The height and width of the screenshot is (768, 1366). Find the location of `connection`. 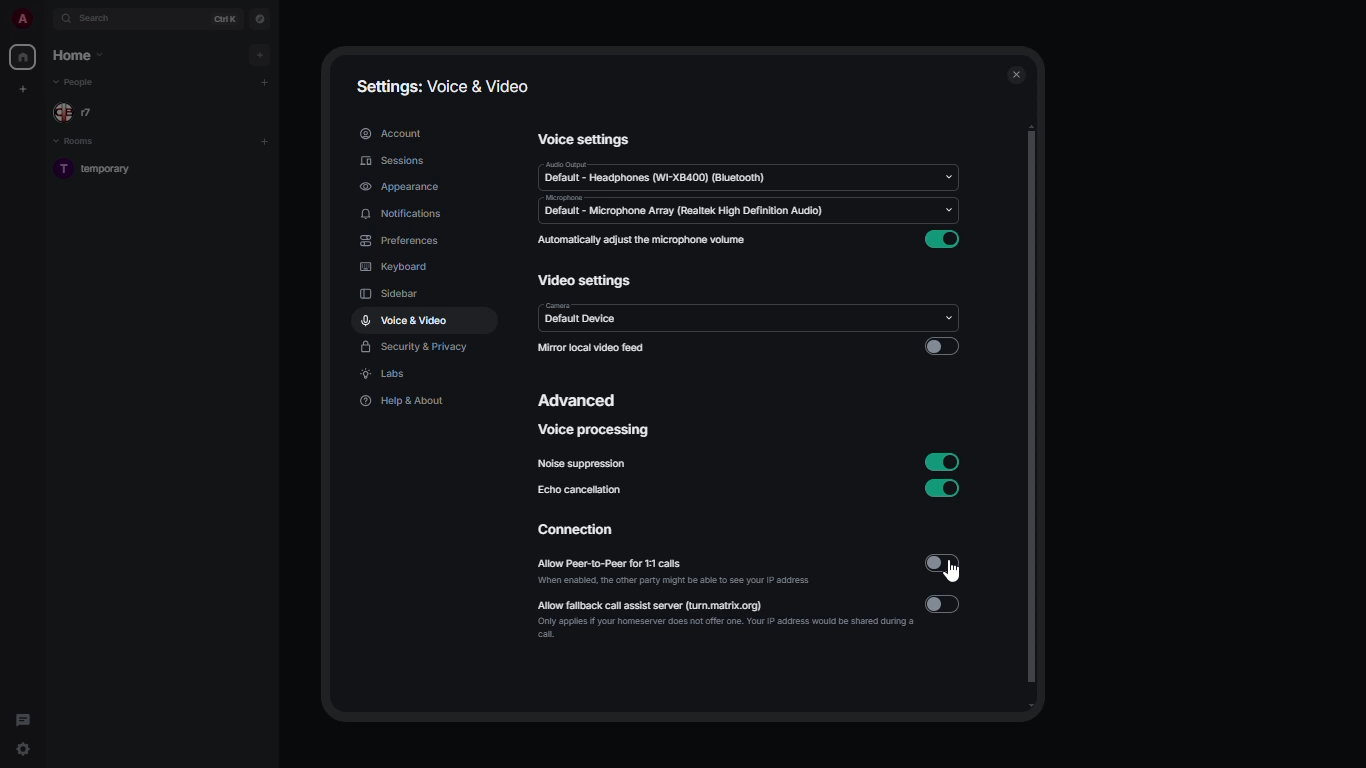

connection is located at coordinates (584, 531).